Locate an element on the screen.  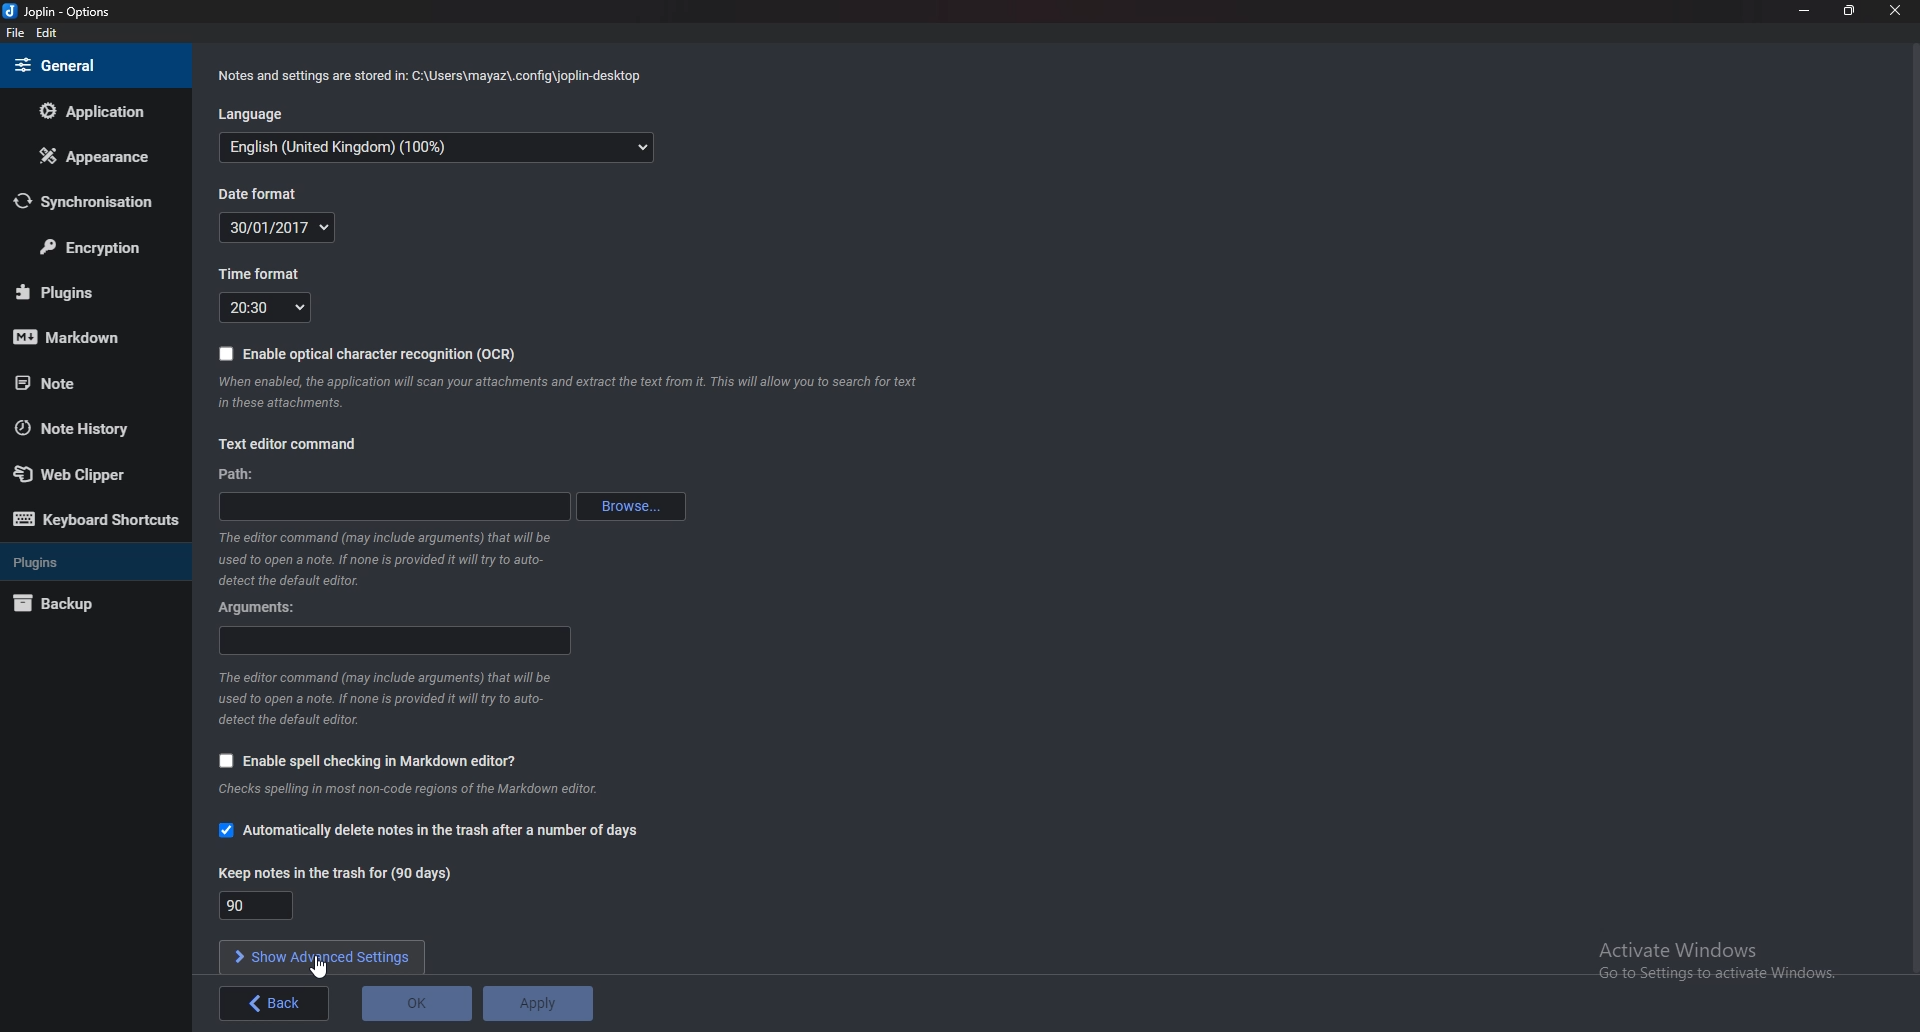
Automatically delete notes is located at coordinates (431, 831).